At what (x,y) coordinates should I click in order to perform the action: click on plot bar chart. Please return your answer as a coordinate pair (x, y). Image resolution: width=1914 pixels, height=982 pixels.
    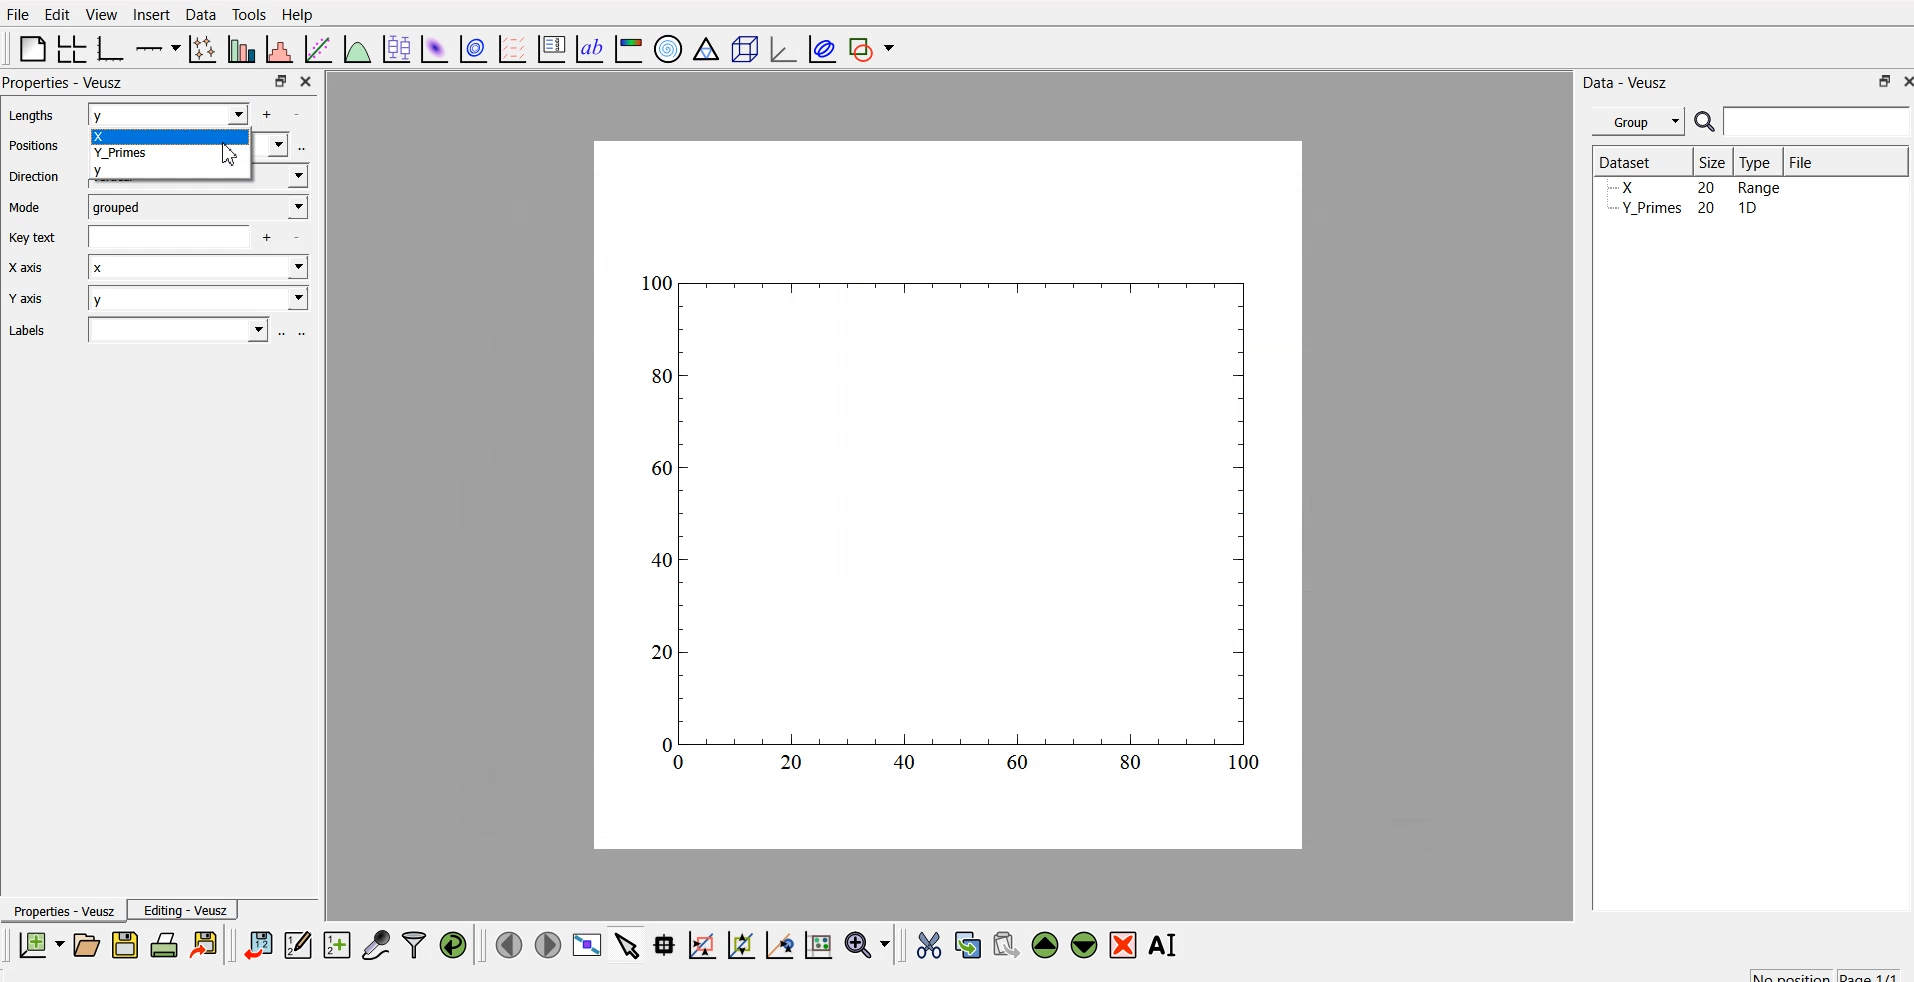
    Looking at the image, I should click on (239, 51).